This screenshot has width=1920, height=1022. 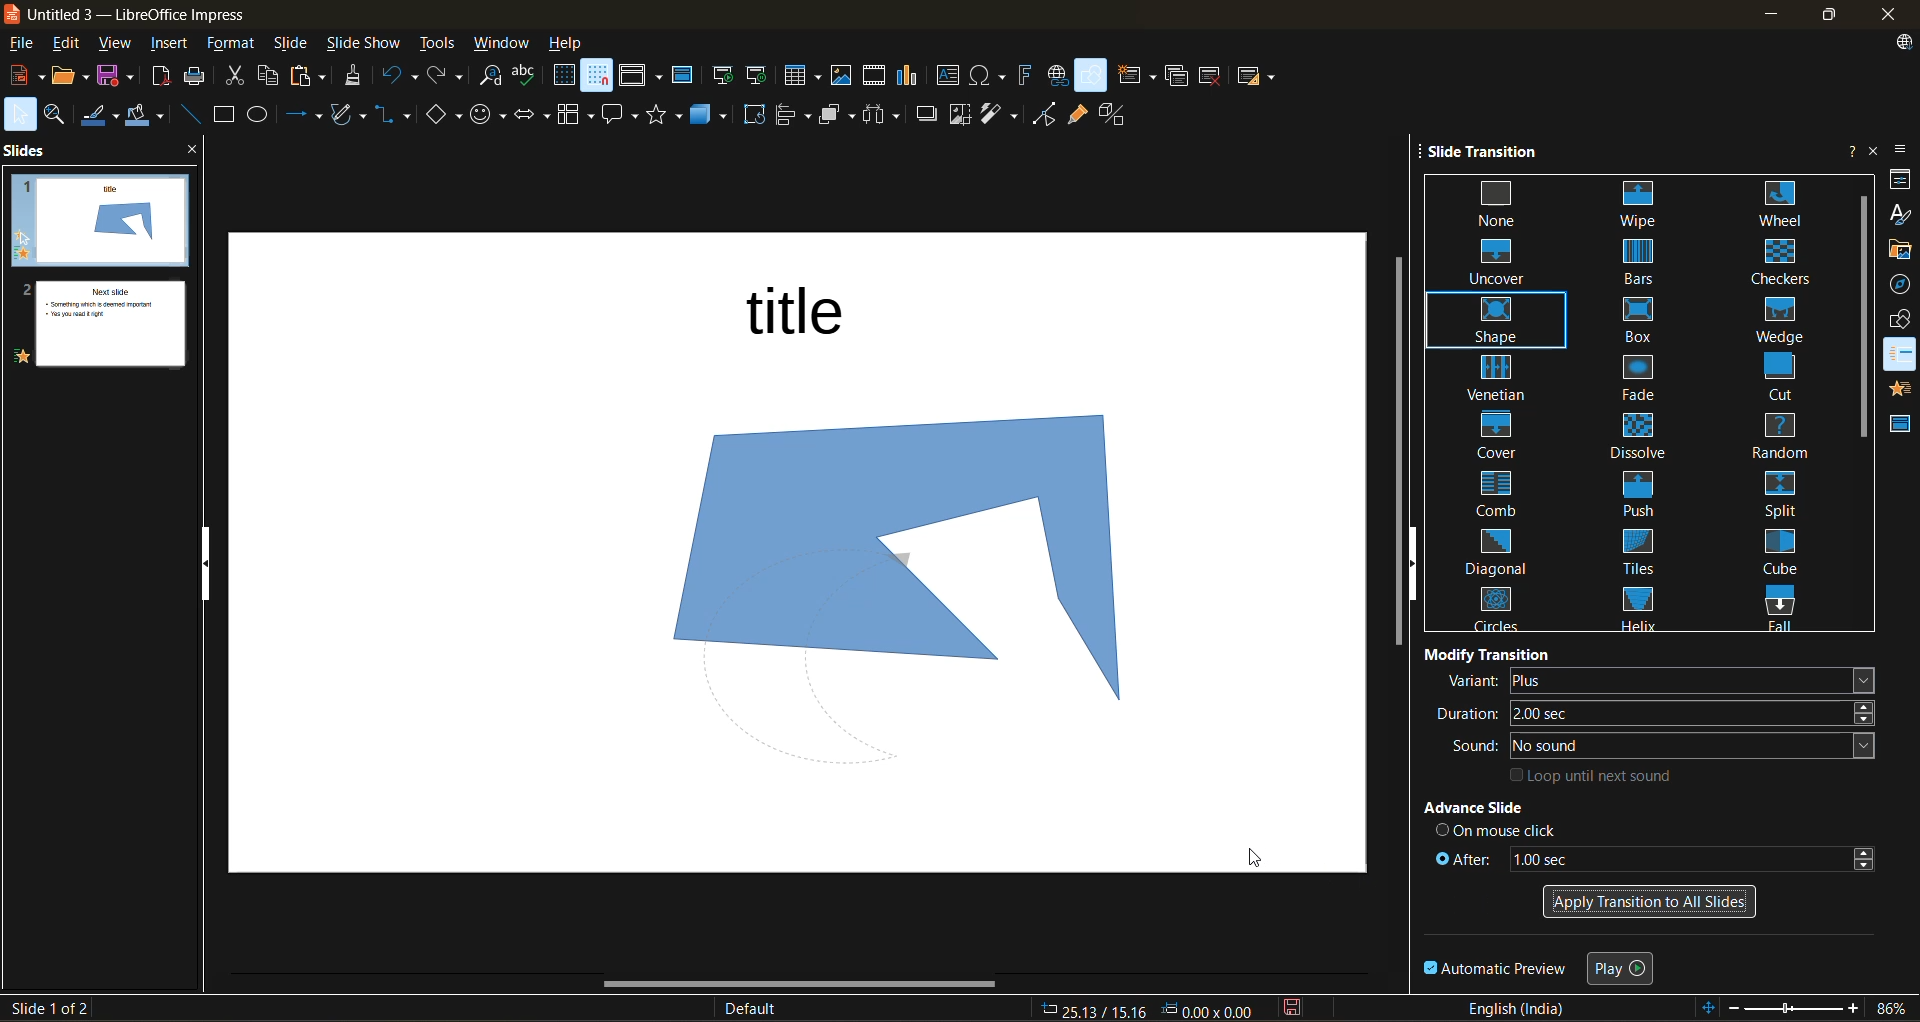 I want to click on slides, so click(x=28, y=153).